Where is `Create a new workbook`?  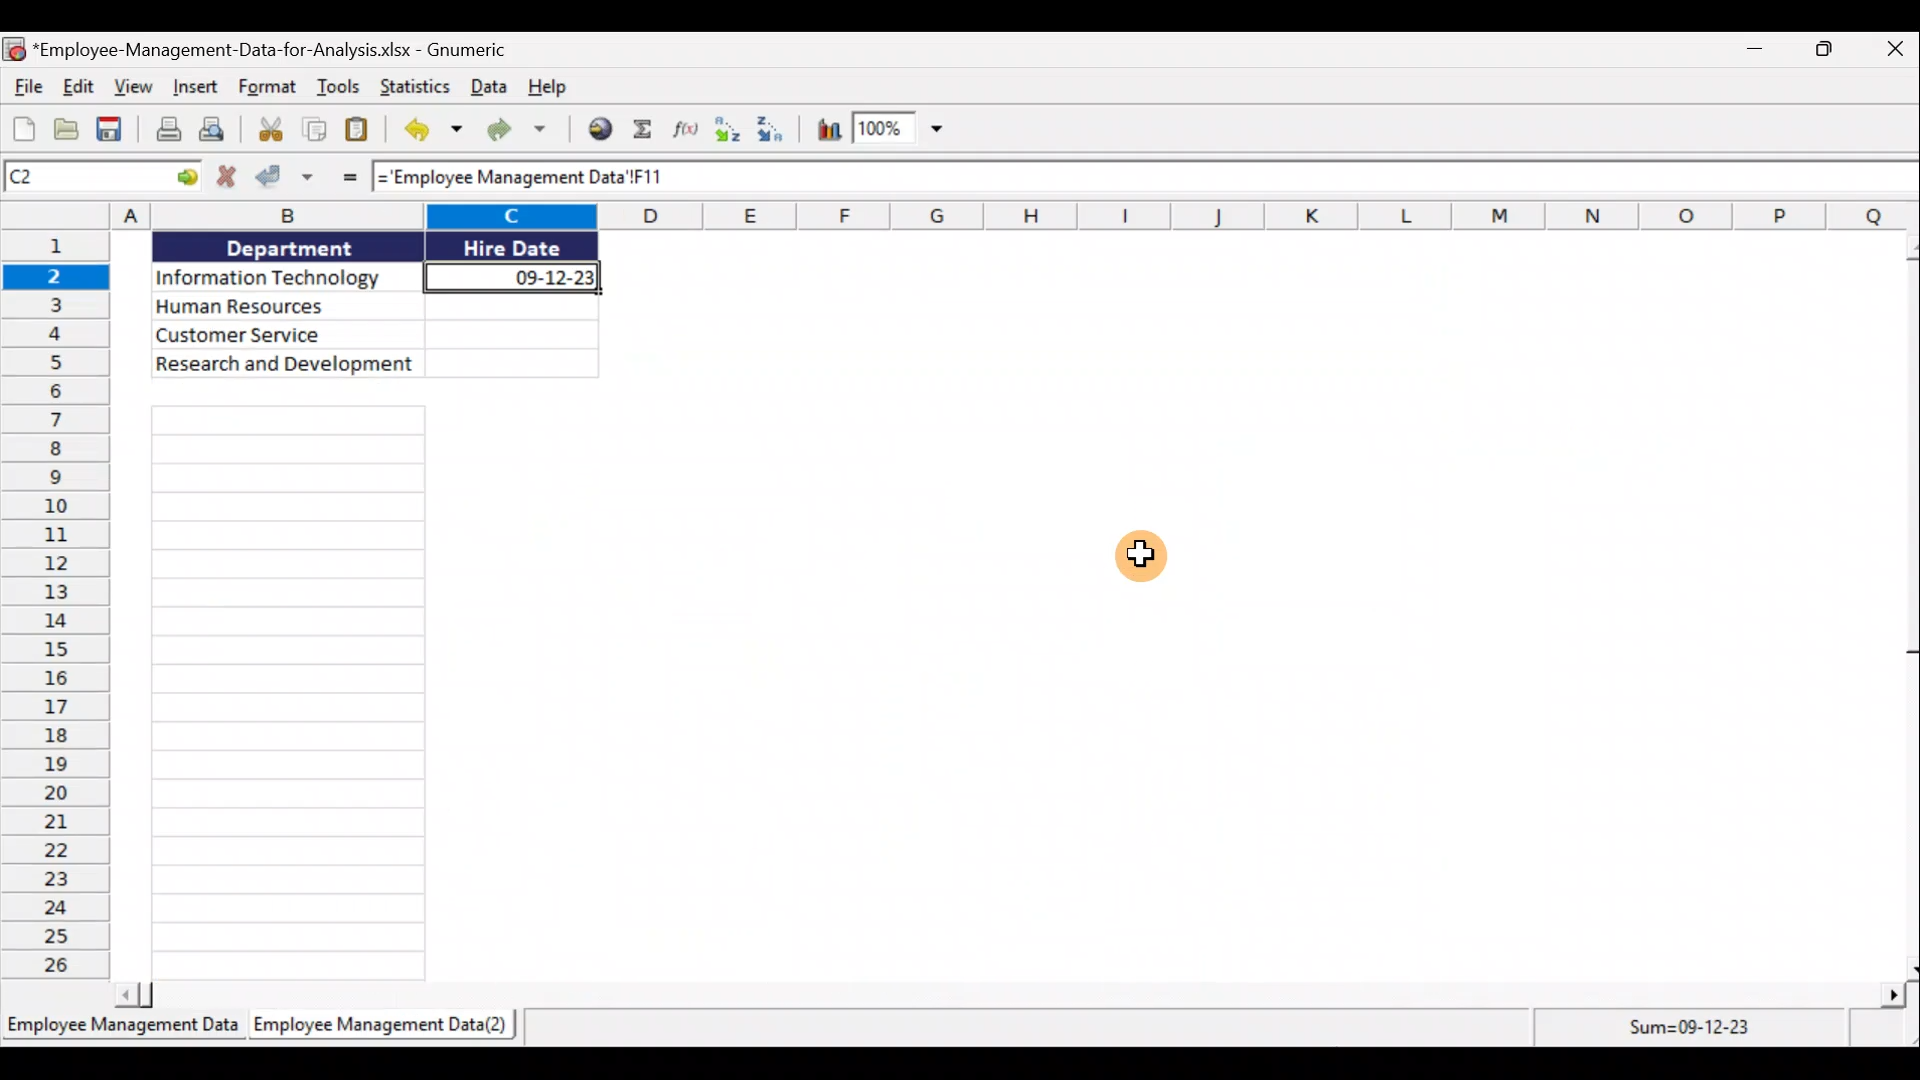
Create a new workbook is located at coordinates (22, 129).